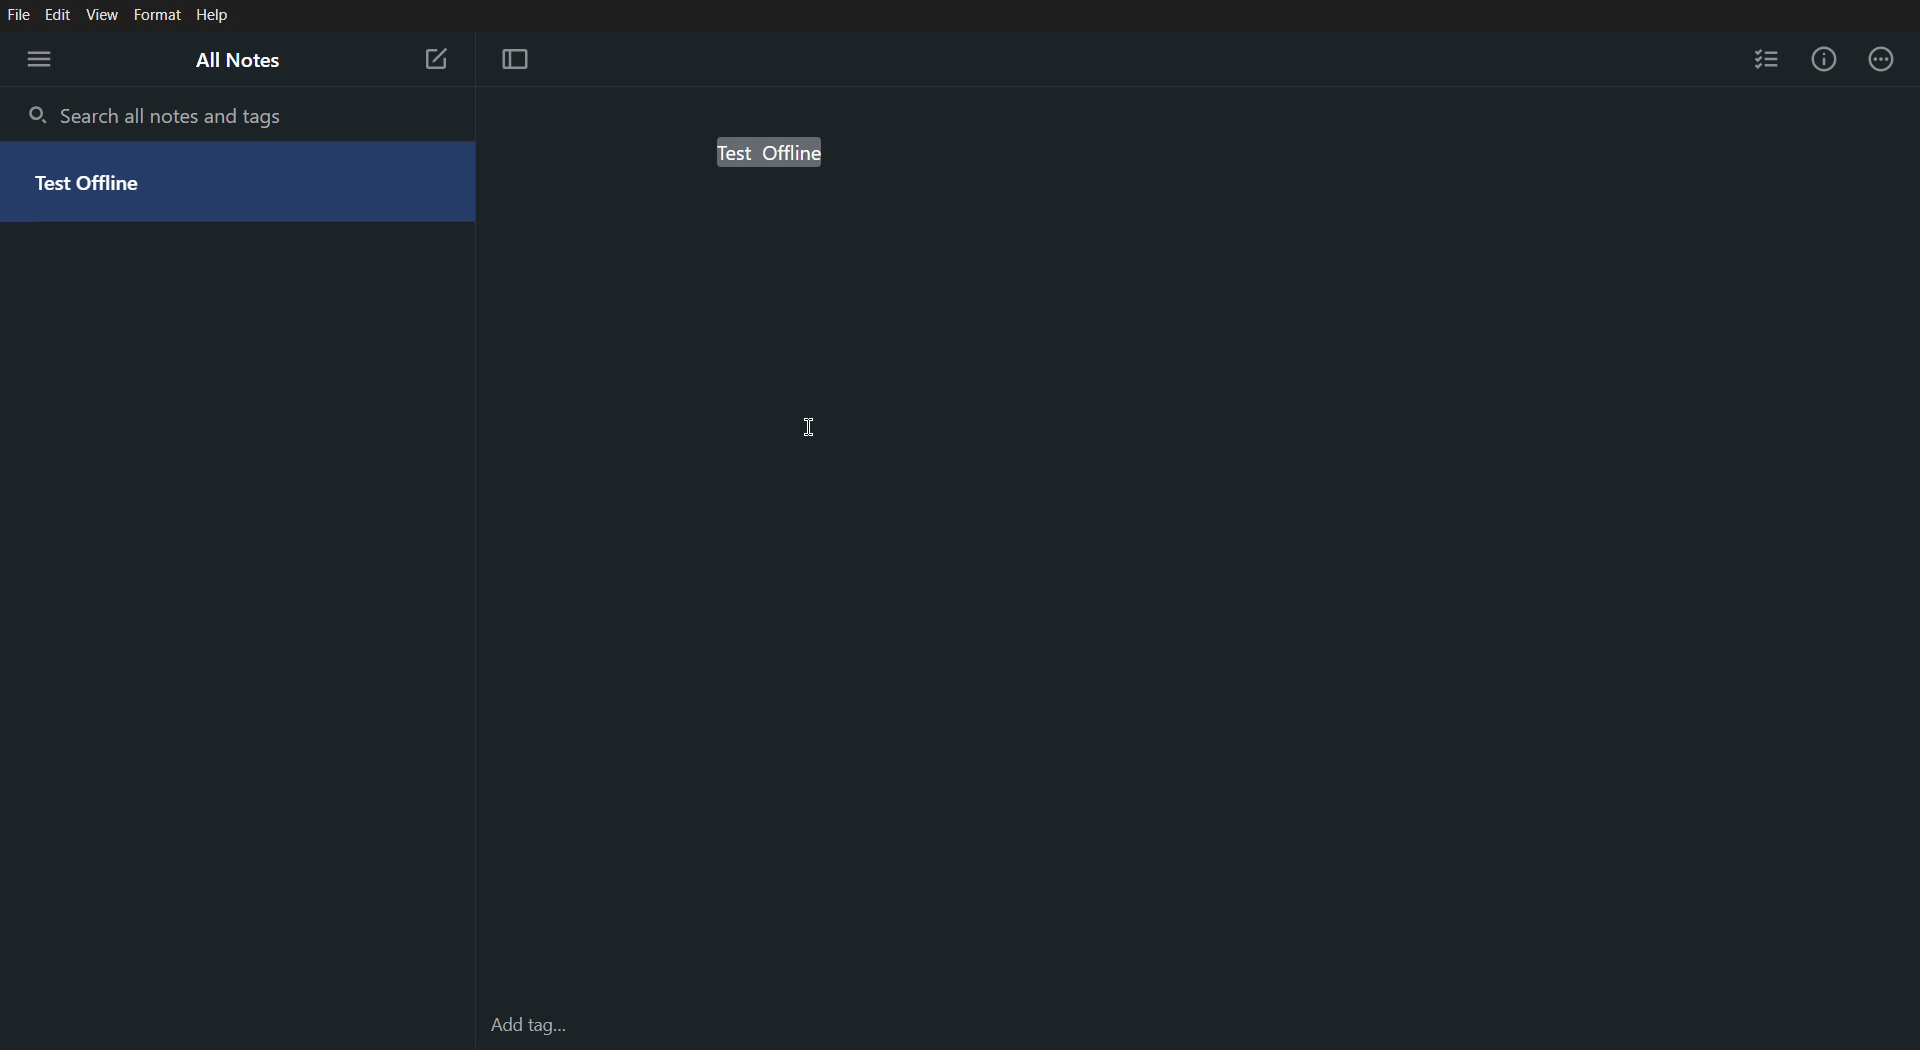  What do you see at coordinates (213, 15) in the screenshot?
I see `Help` at bounding box center [213, 15].